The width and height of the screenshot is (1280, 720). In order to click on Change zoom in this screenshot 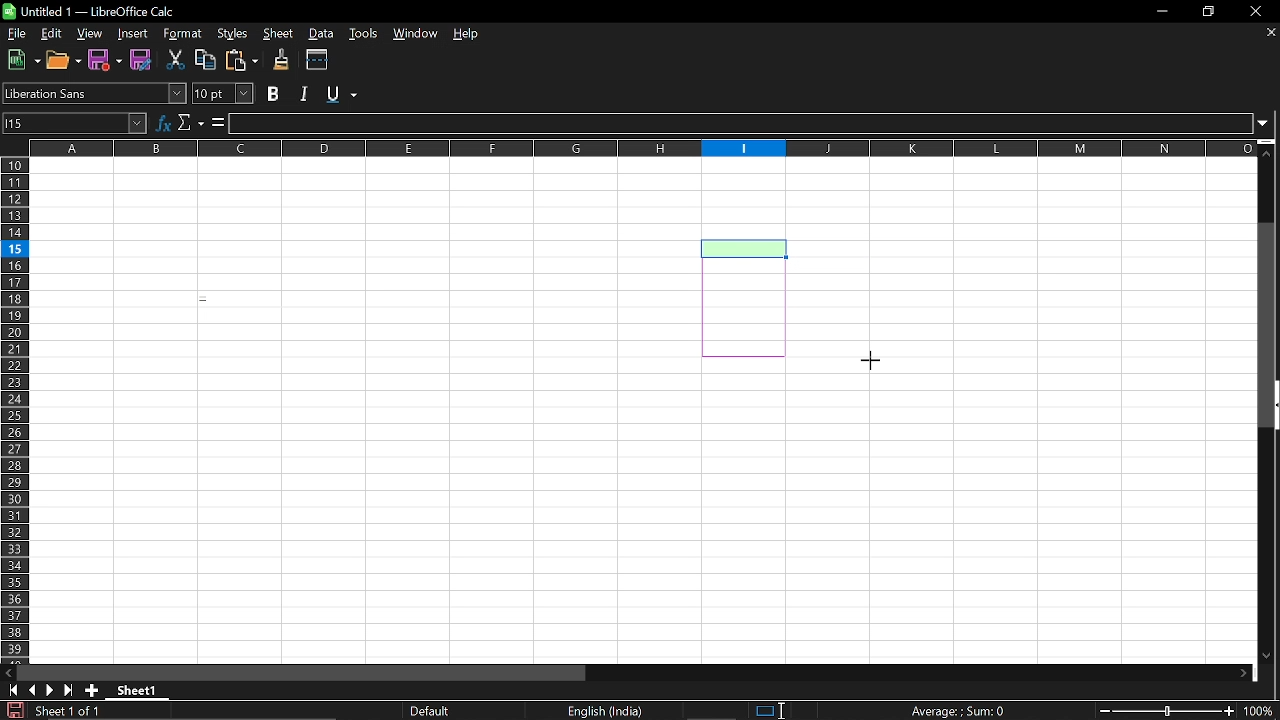, I will do `click(1170, 712)`.